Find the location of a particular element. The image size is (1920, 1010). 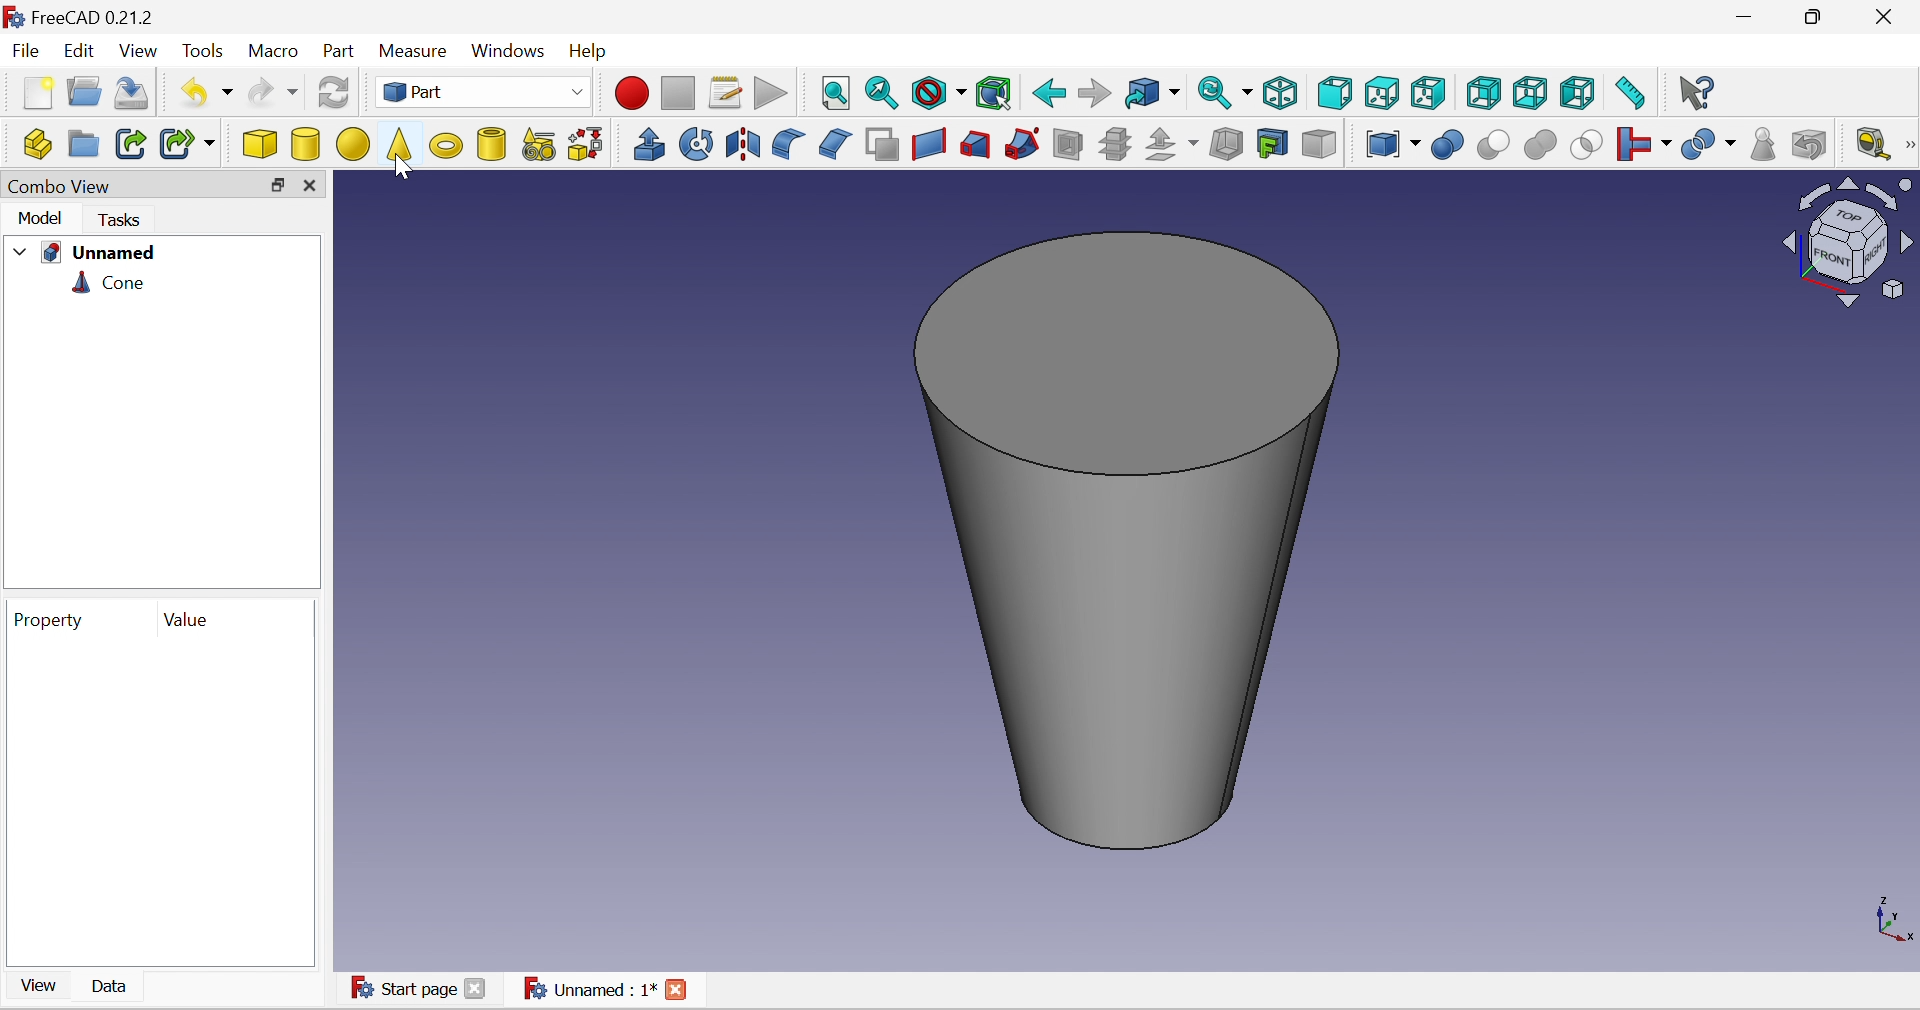

creation projection on surface is located at coordinates (1272, 144).